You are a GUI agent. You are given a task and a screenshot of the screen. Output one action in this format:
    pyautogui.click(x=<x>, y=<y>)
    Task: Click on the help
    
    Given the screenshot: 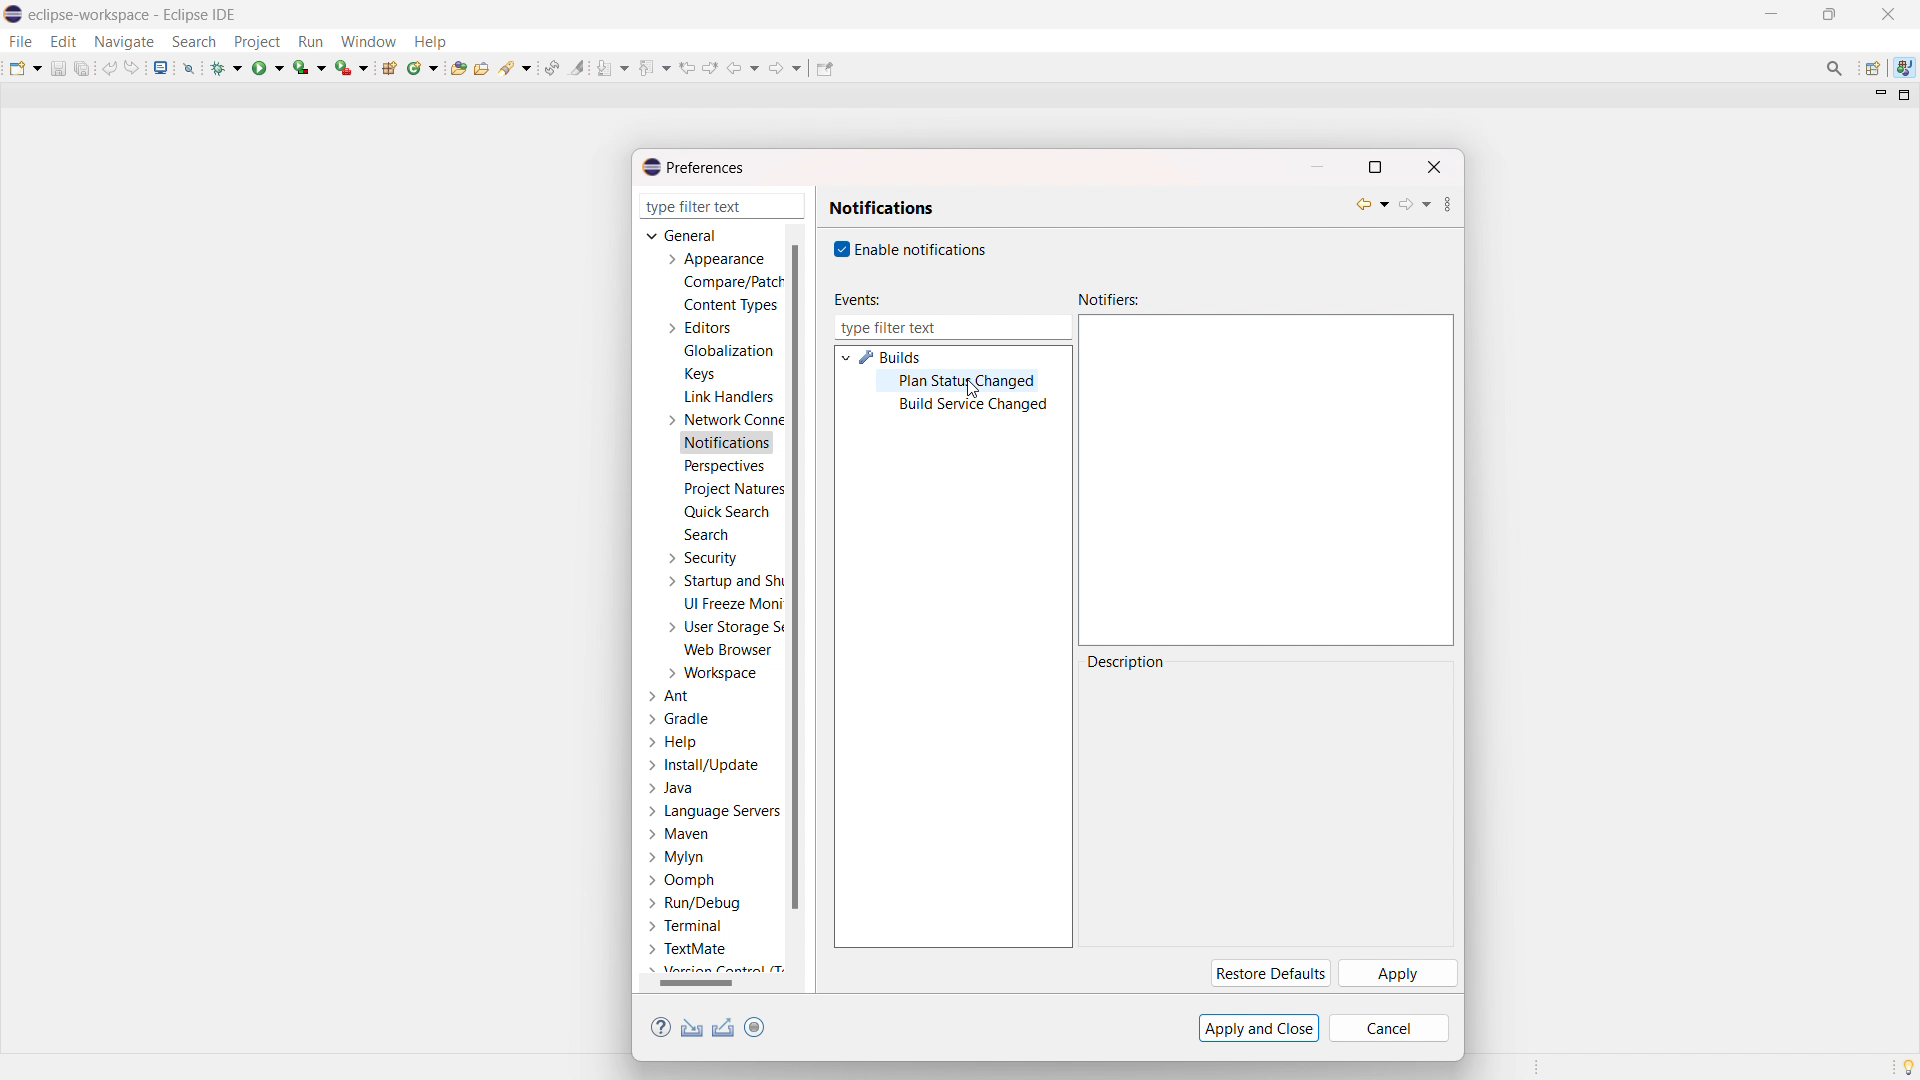 What is the action you would take?
    pyautogui.click(x=430, y=40)
    